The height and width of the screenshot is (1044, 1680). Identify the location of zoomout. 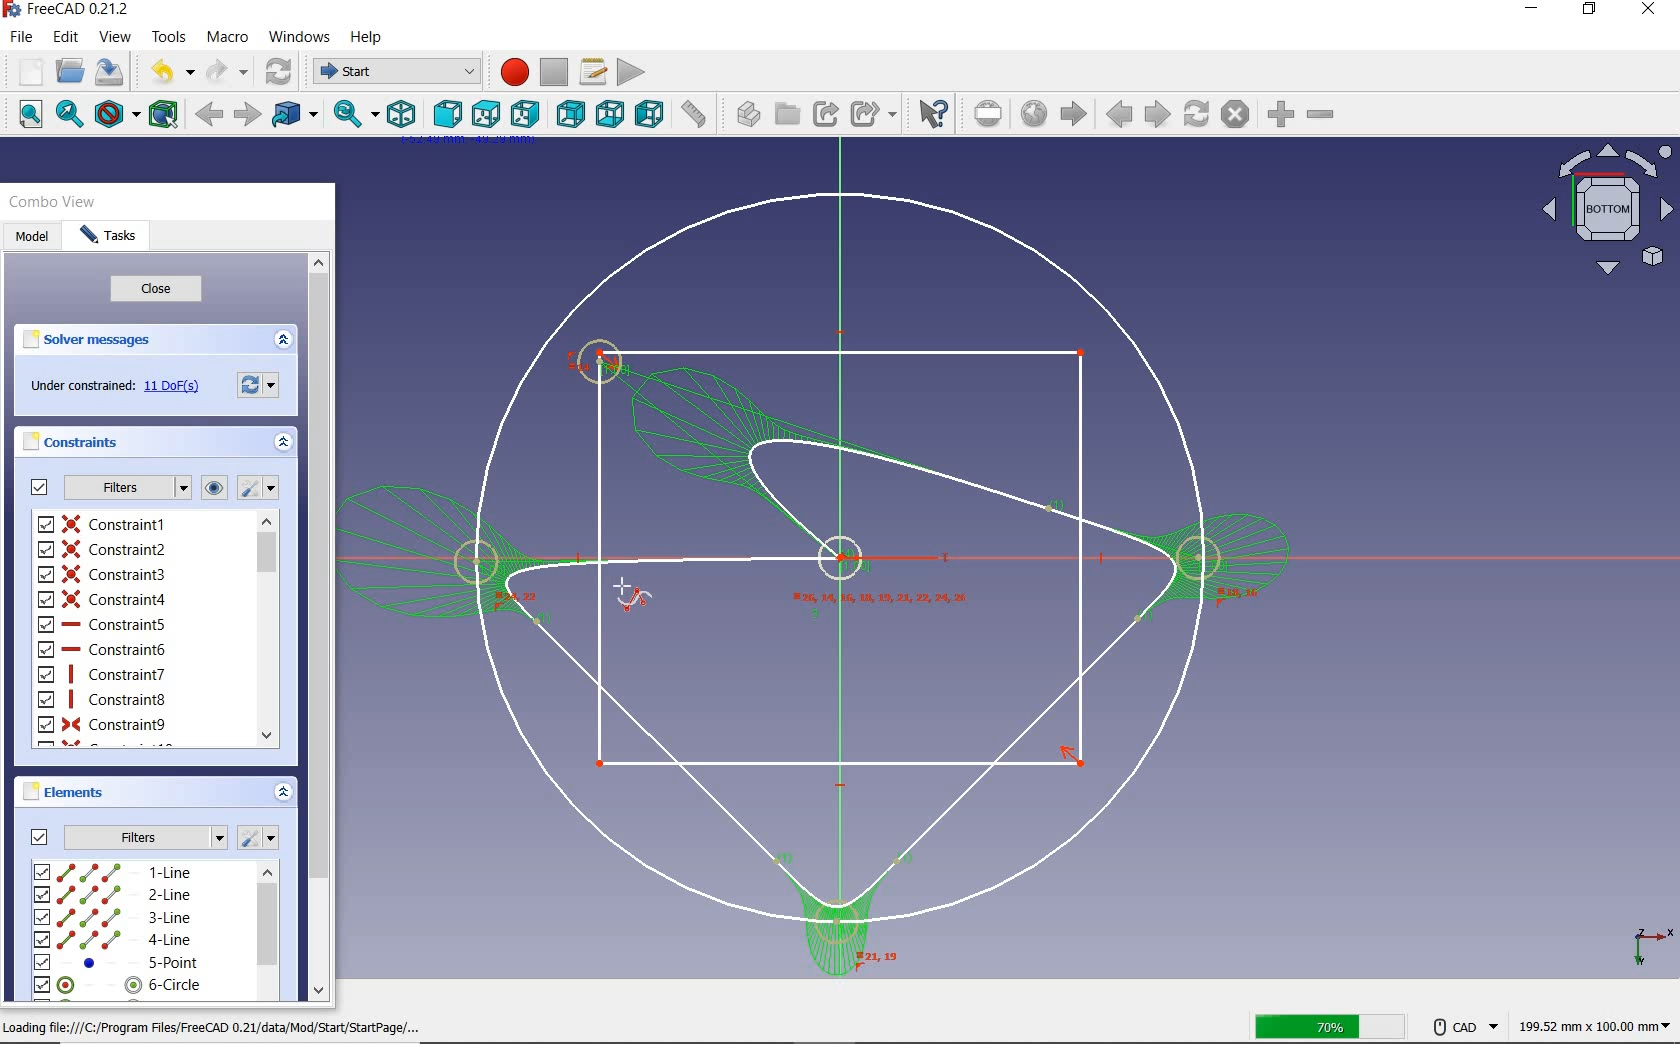
(1323, 118).